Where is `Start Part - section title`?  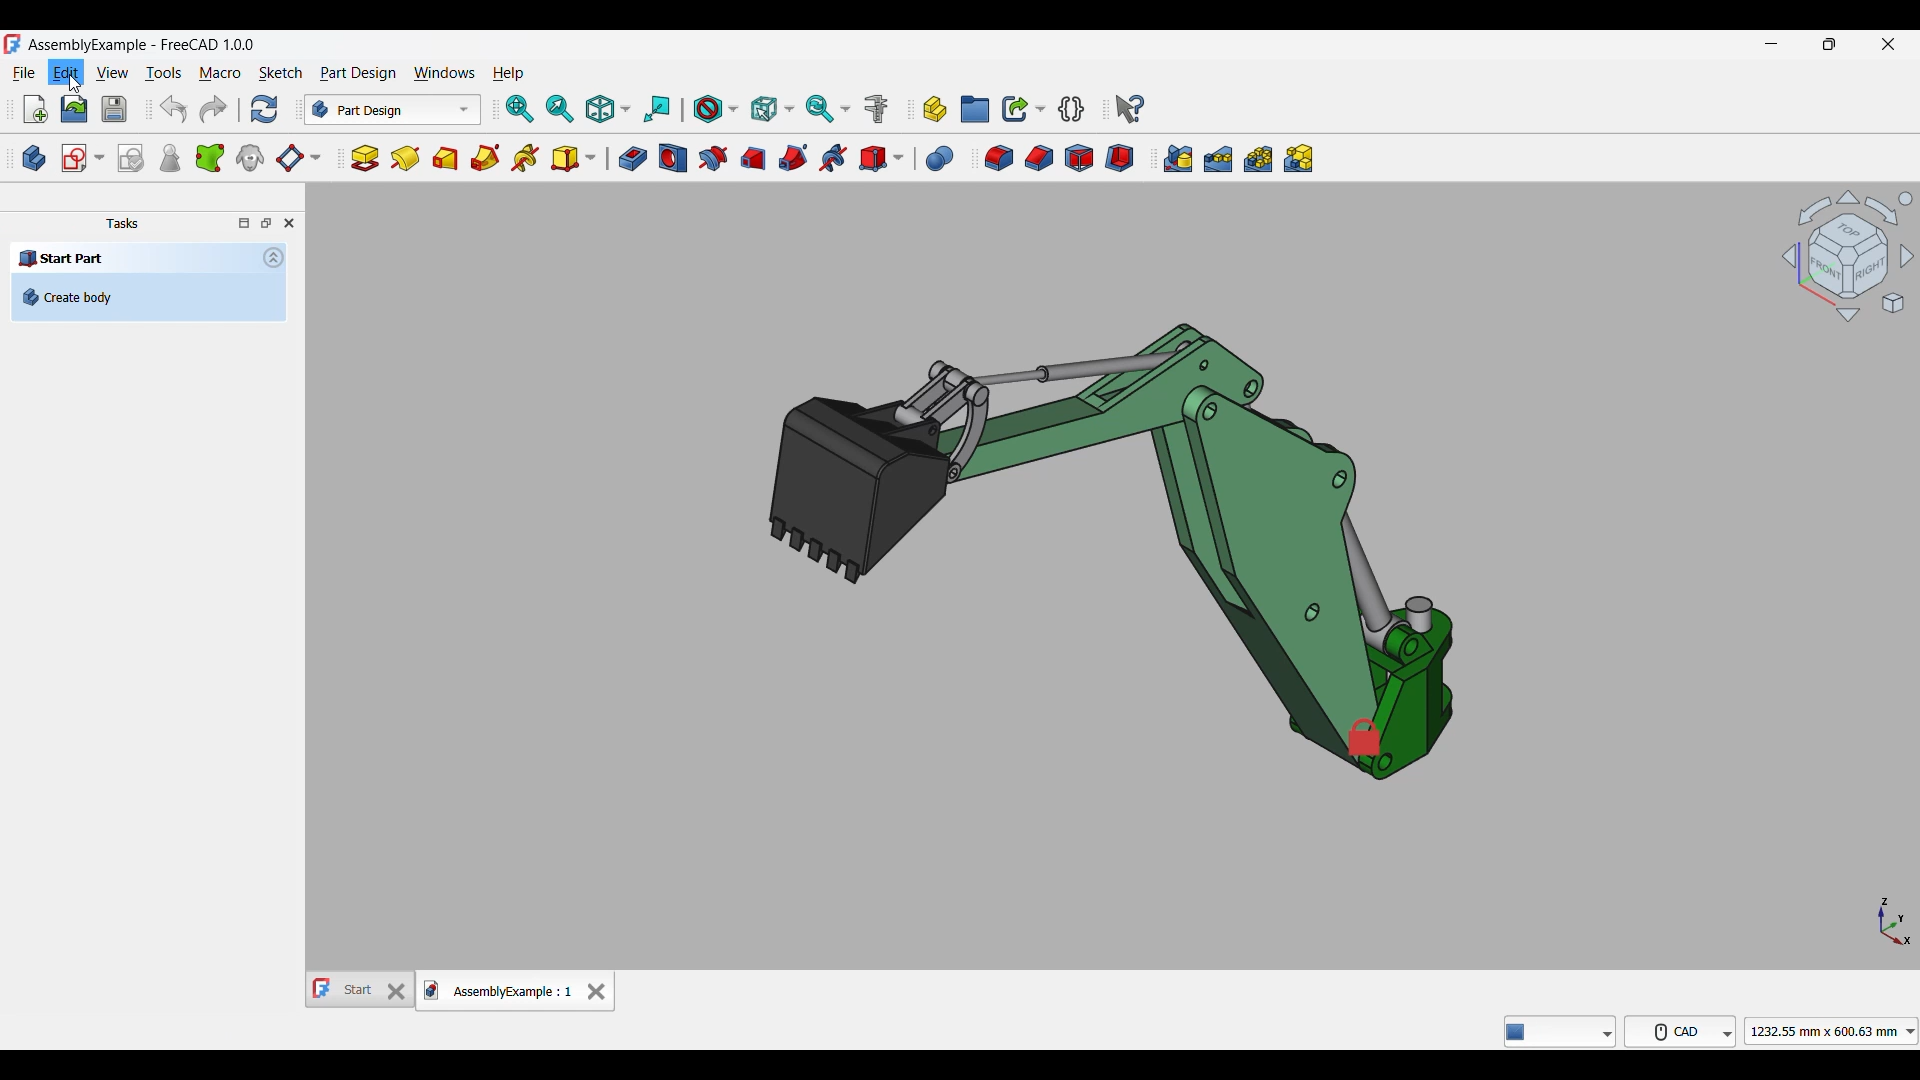
Start Part - section title is located at coordinates (133, 259).